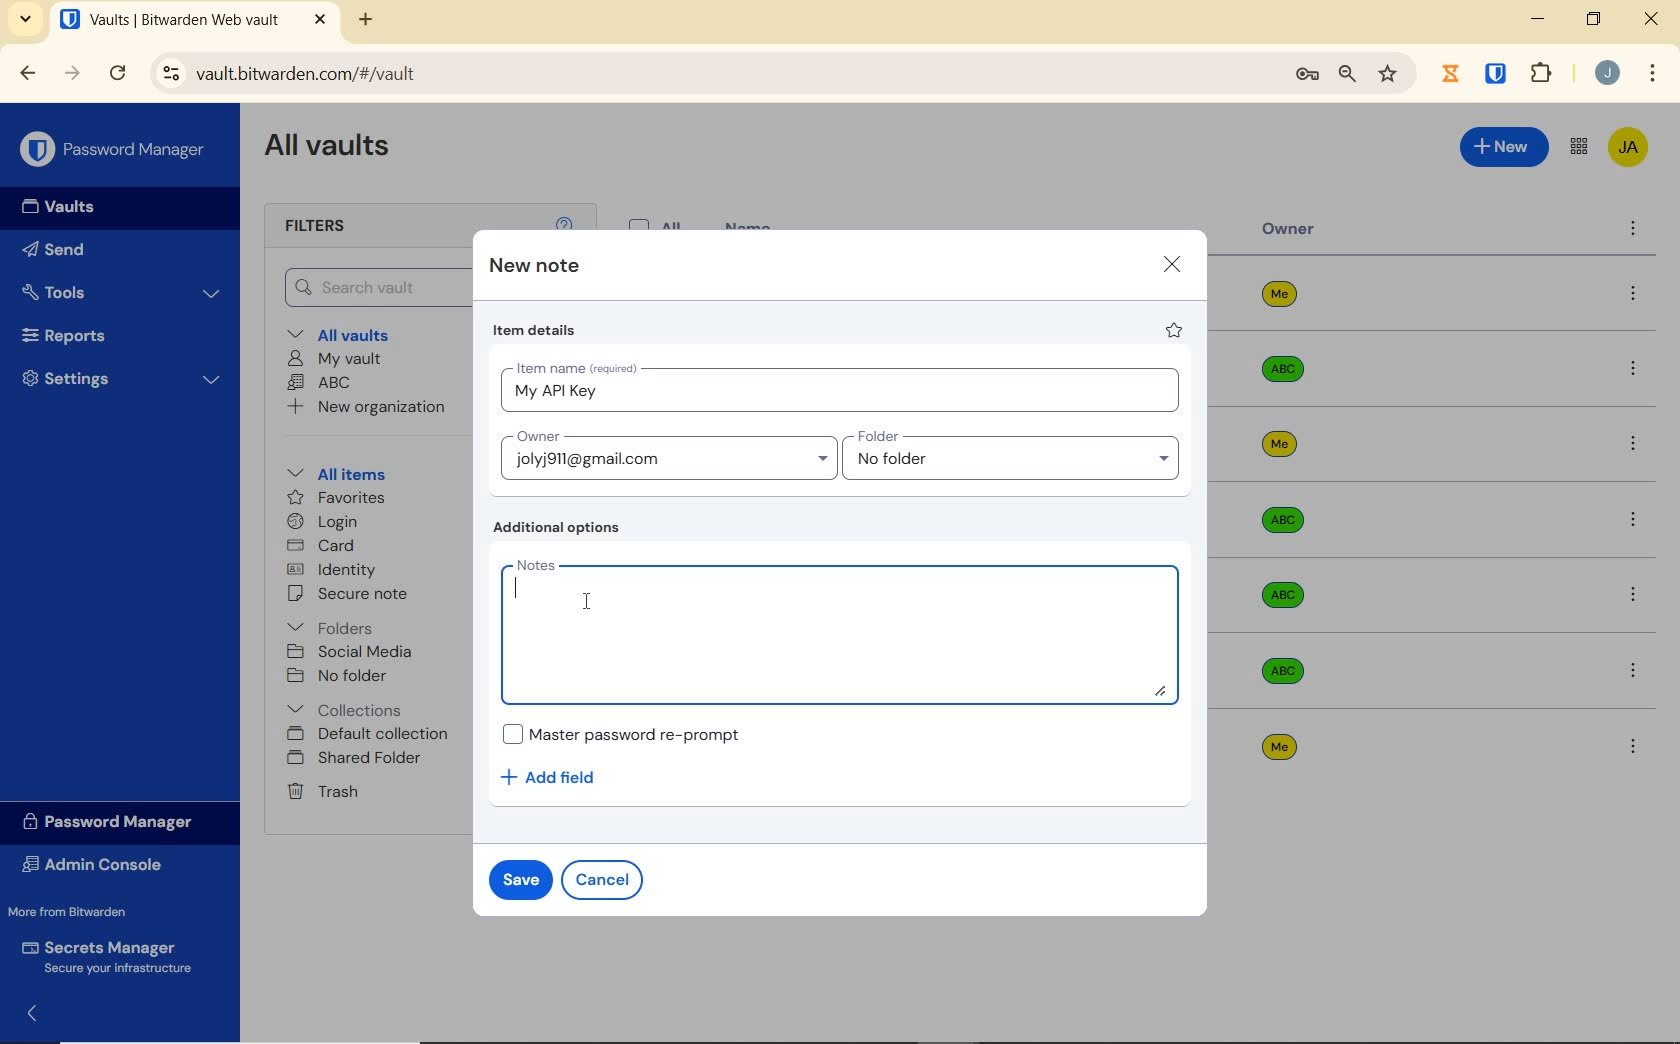 This screenshot has height=1044, width=1680. Describe the element at coordinates (516, 590) in the screenshot. I see `editor` at that location.